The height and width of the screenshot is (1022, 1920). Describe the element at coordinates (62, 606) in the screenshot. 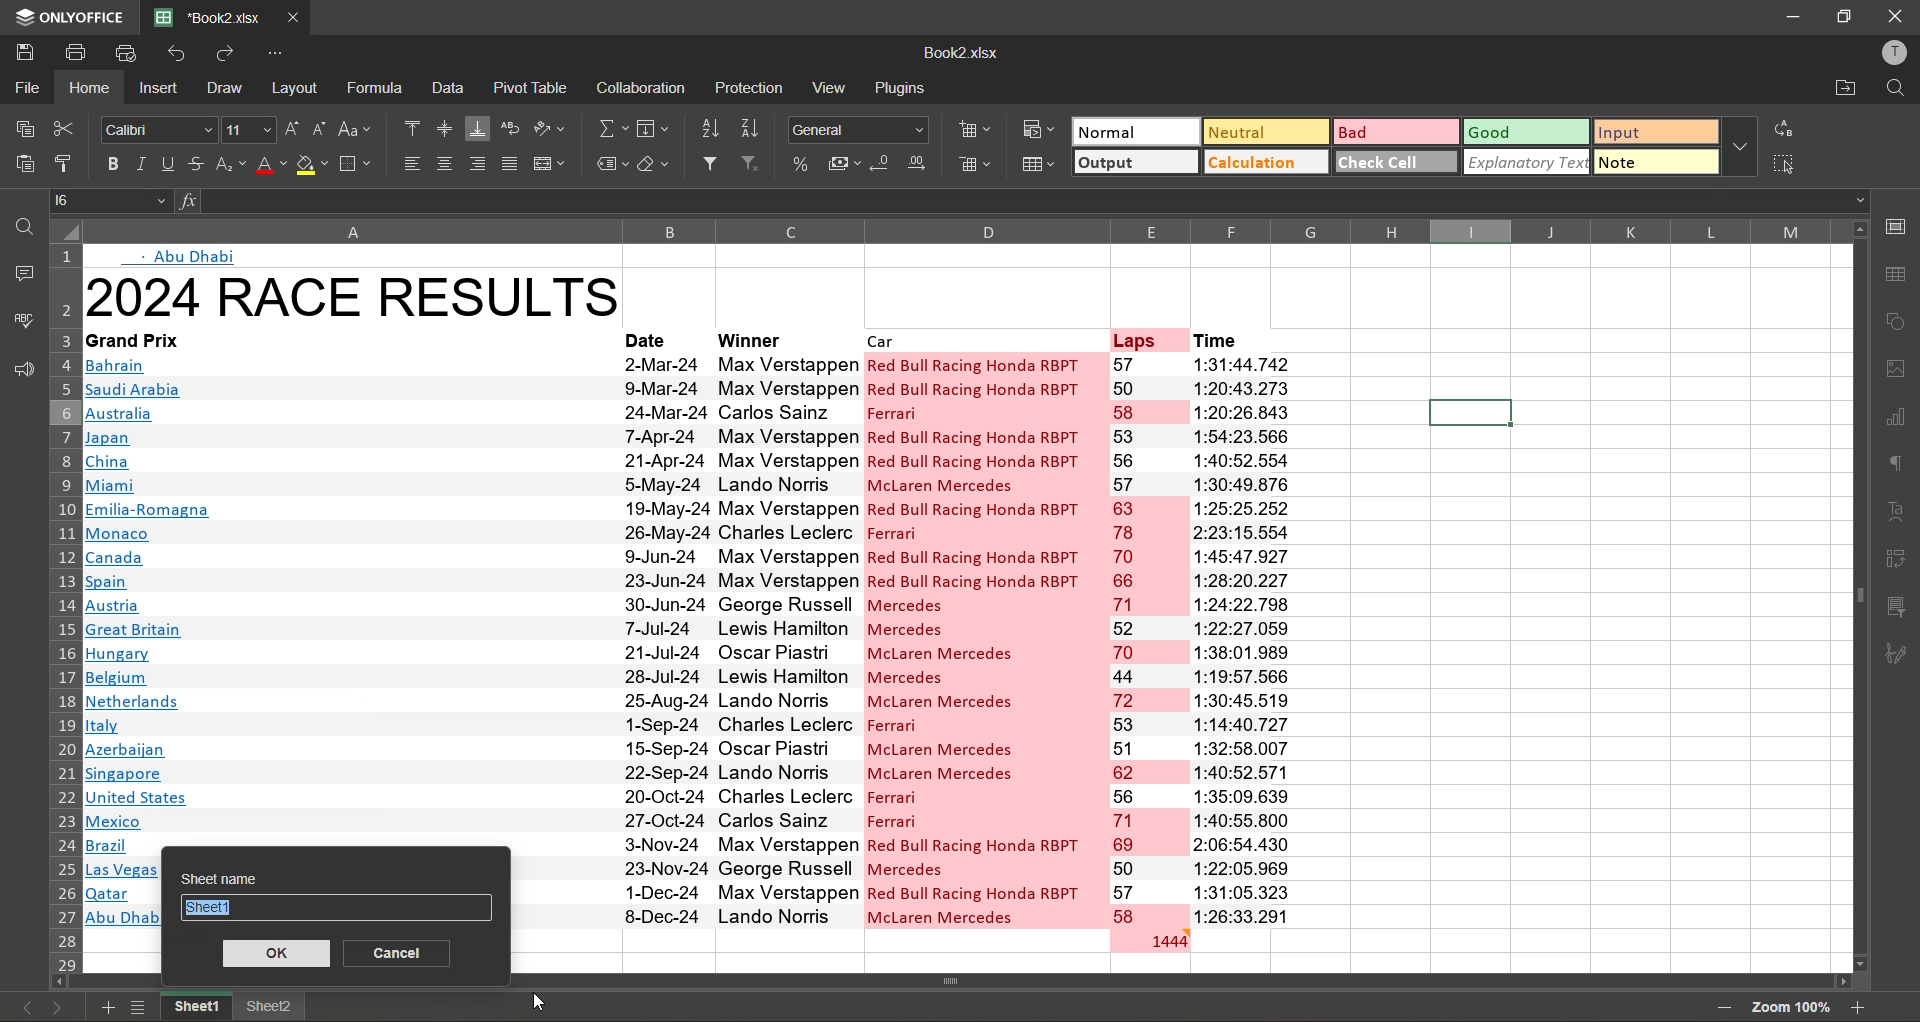

I see `row numbers` at that location.